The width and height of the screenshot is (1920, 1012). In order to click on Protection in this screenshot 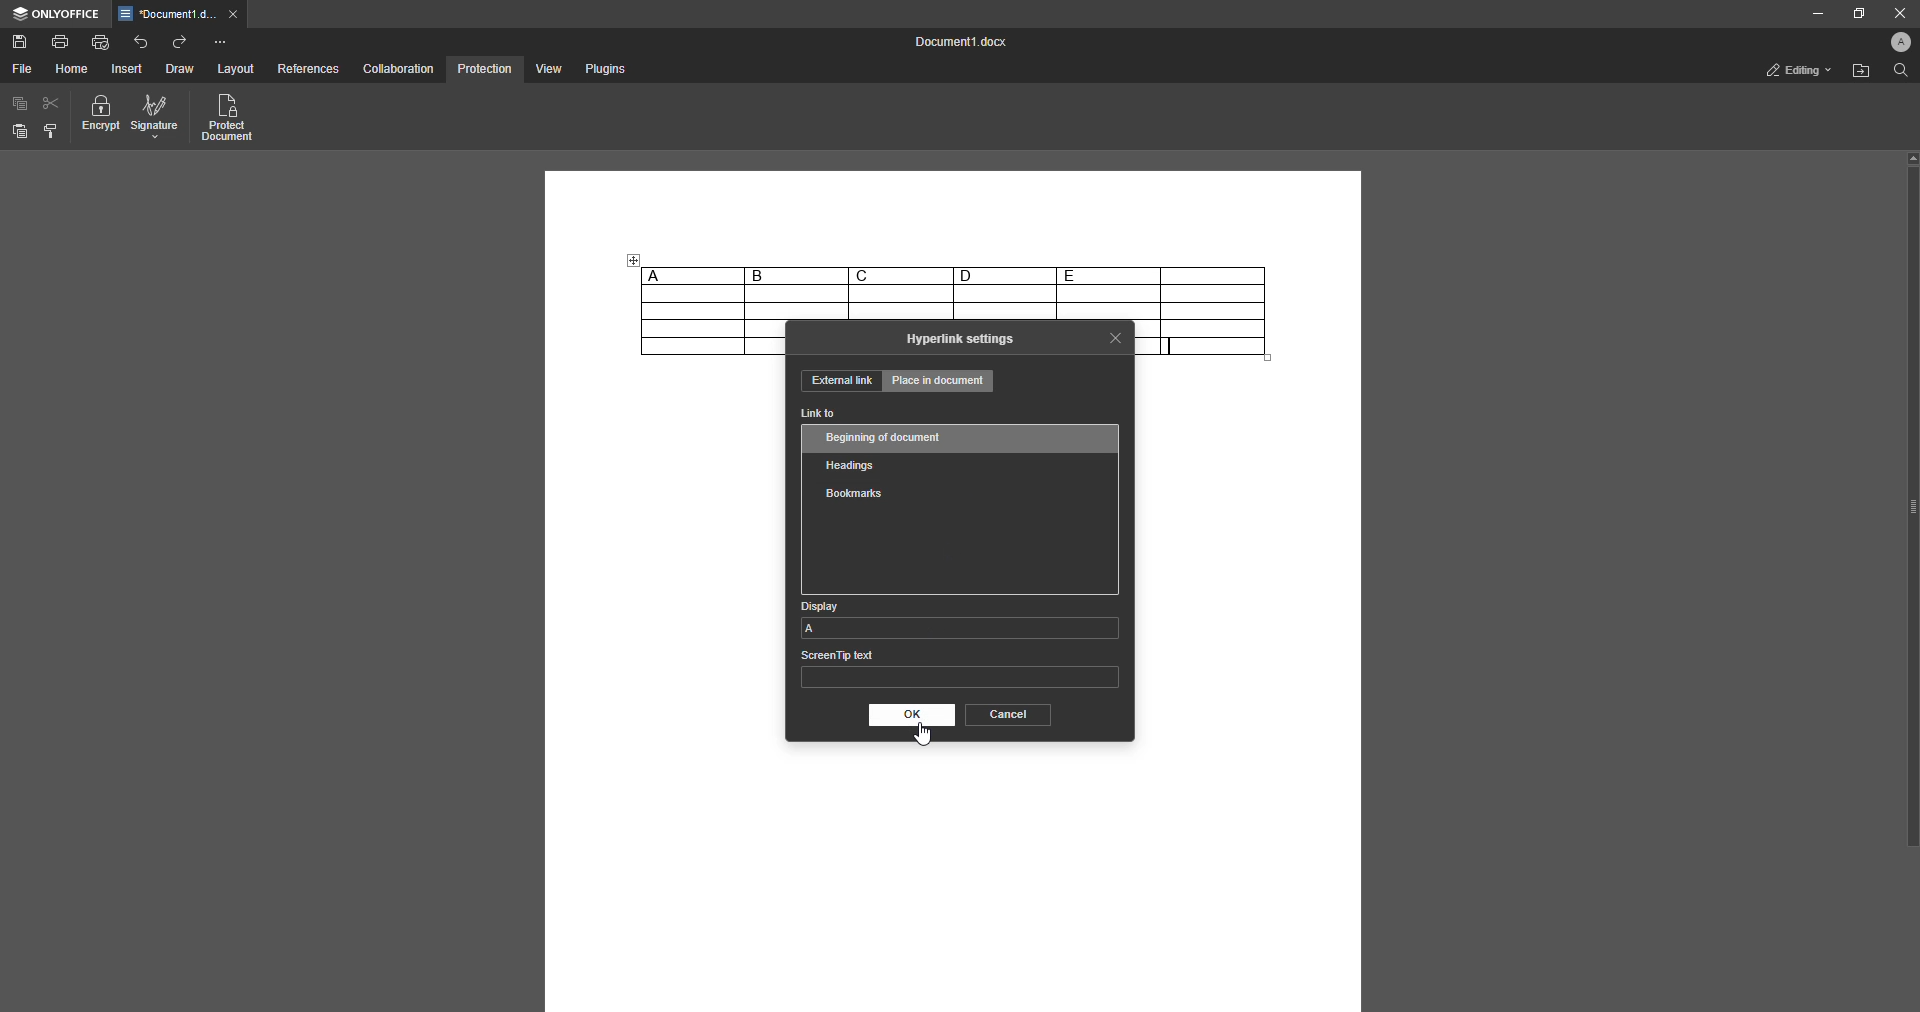, I will do `click(484, 68)`.